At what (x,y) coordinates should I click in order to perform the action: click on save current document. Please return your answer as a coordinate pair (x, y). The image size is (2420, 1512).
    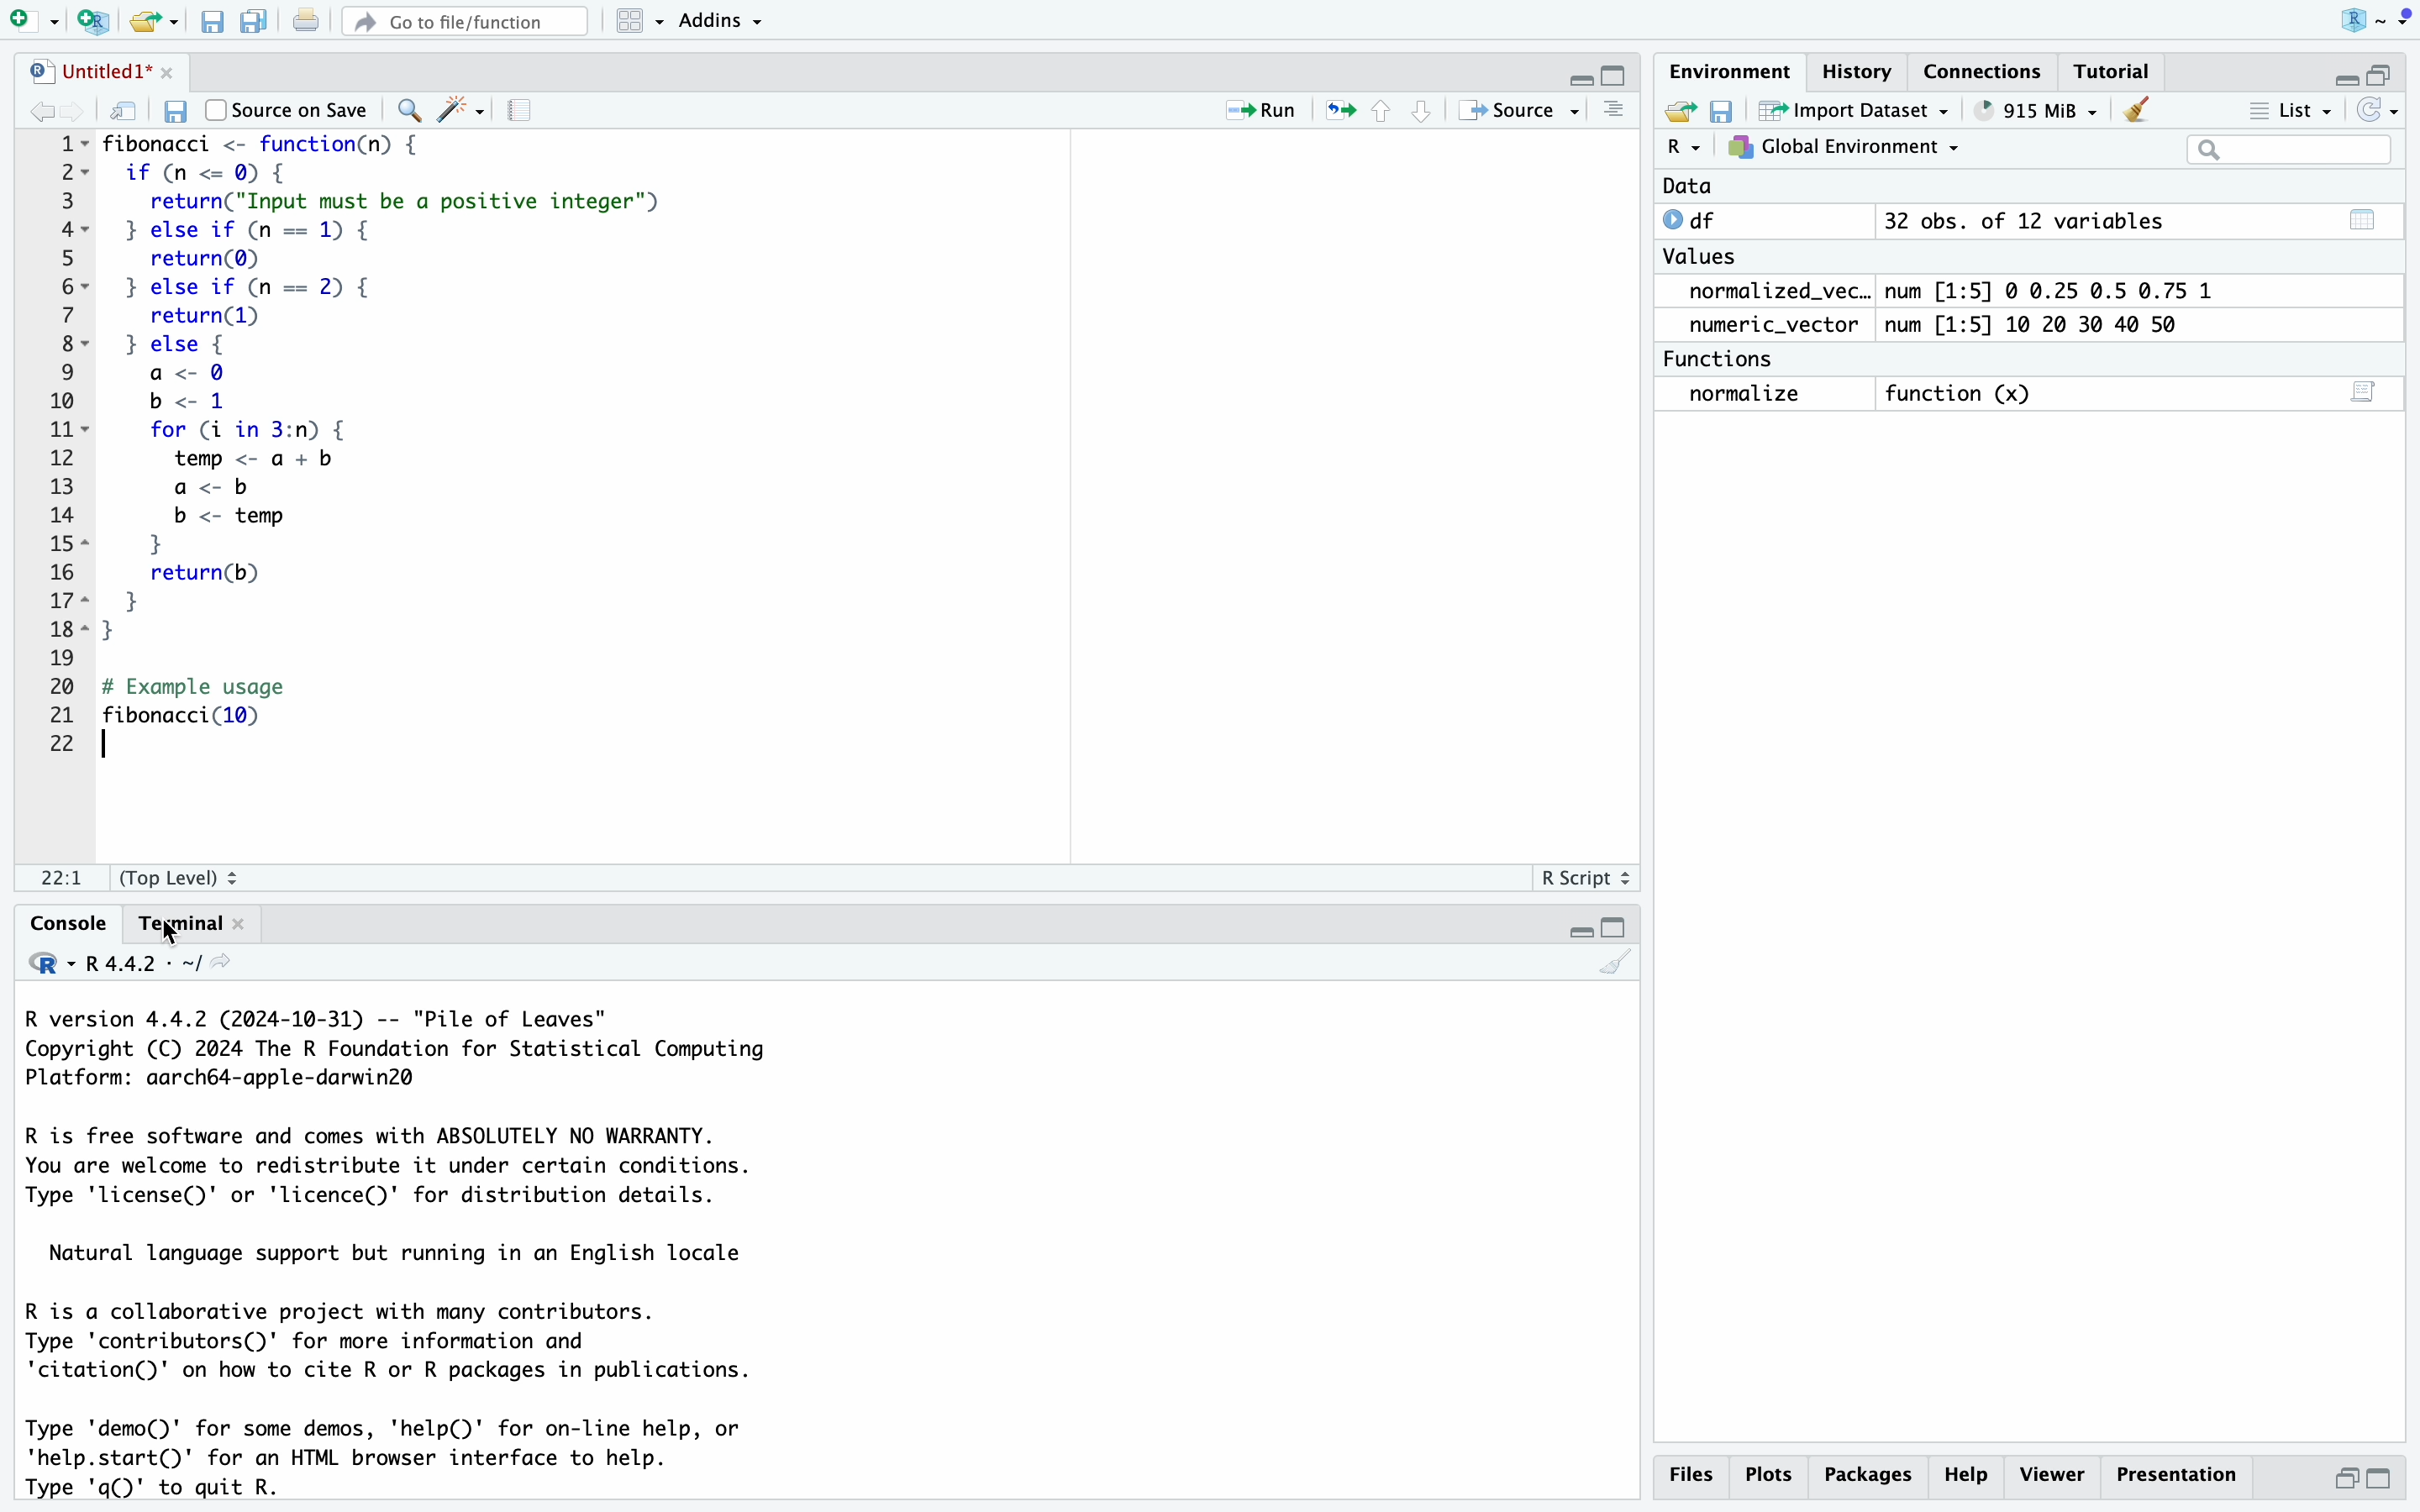
    Looking at the image, I should click on (212, 23).